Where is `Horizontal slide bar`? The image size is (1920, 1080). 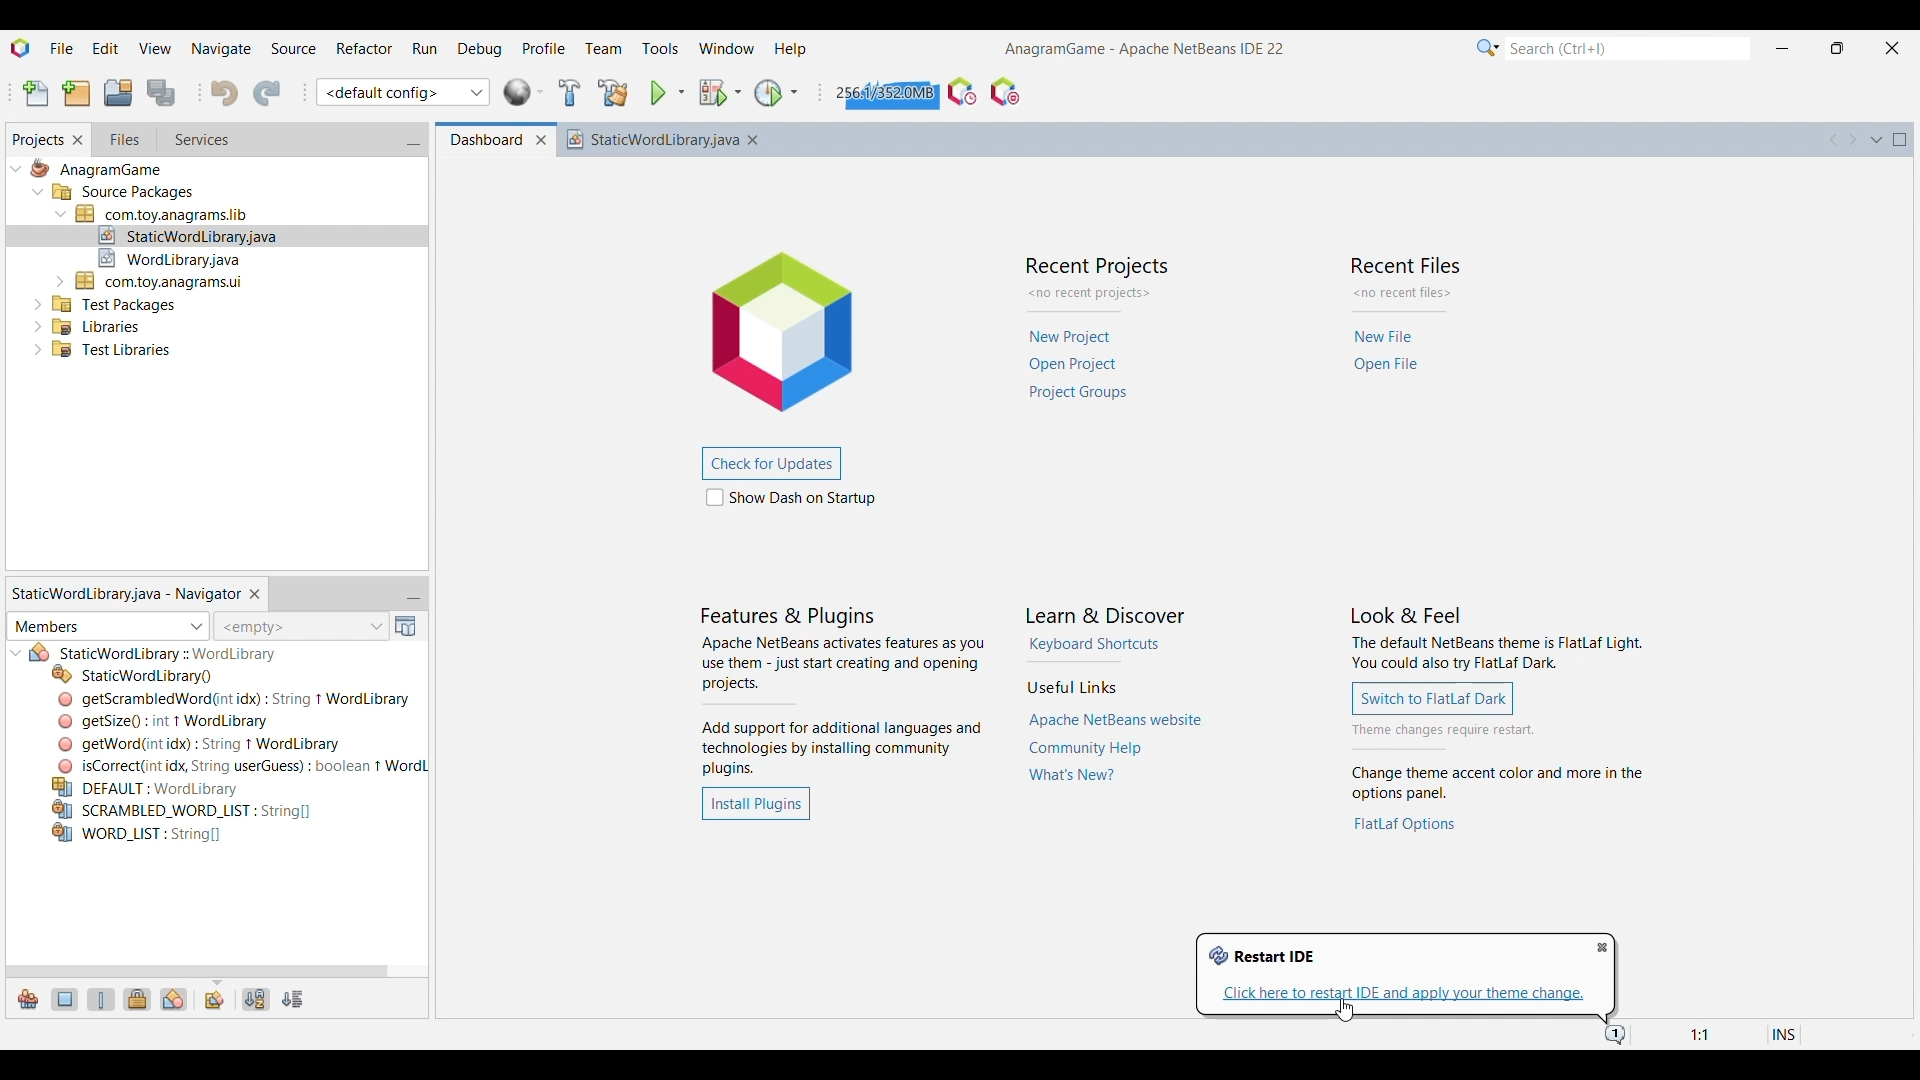
Horizontal slide bar is located at coordinates (197, 972).